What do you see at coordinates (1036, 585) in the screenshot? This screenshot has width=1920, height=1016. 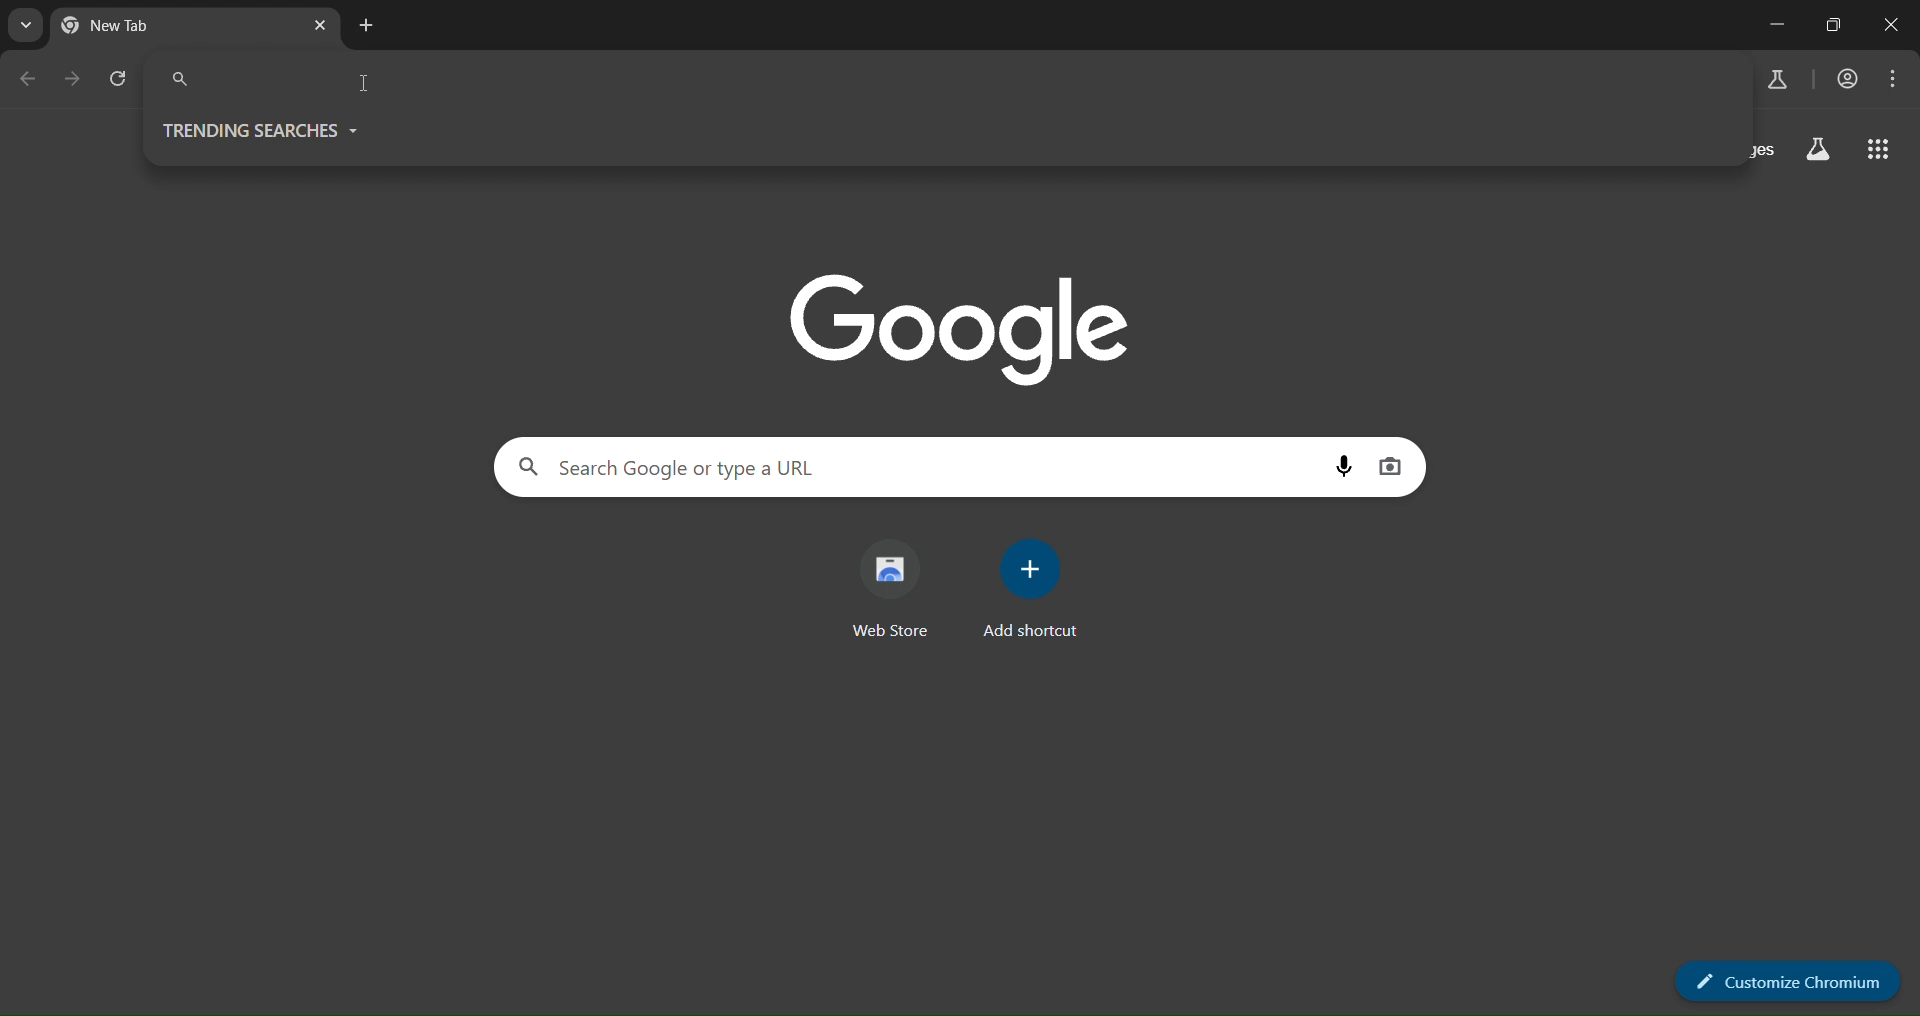 I see `add shortcut` at bounding box center [1036, 585].